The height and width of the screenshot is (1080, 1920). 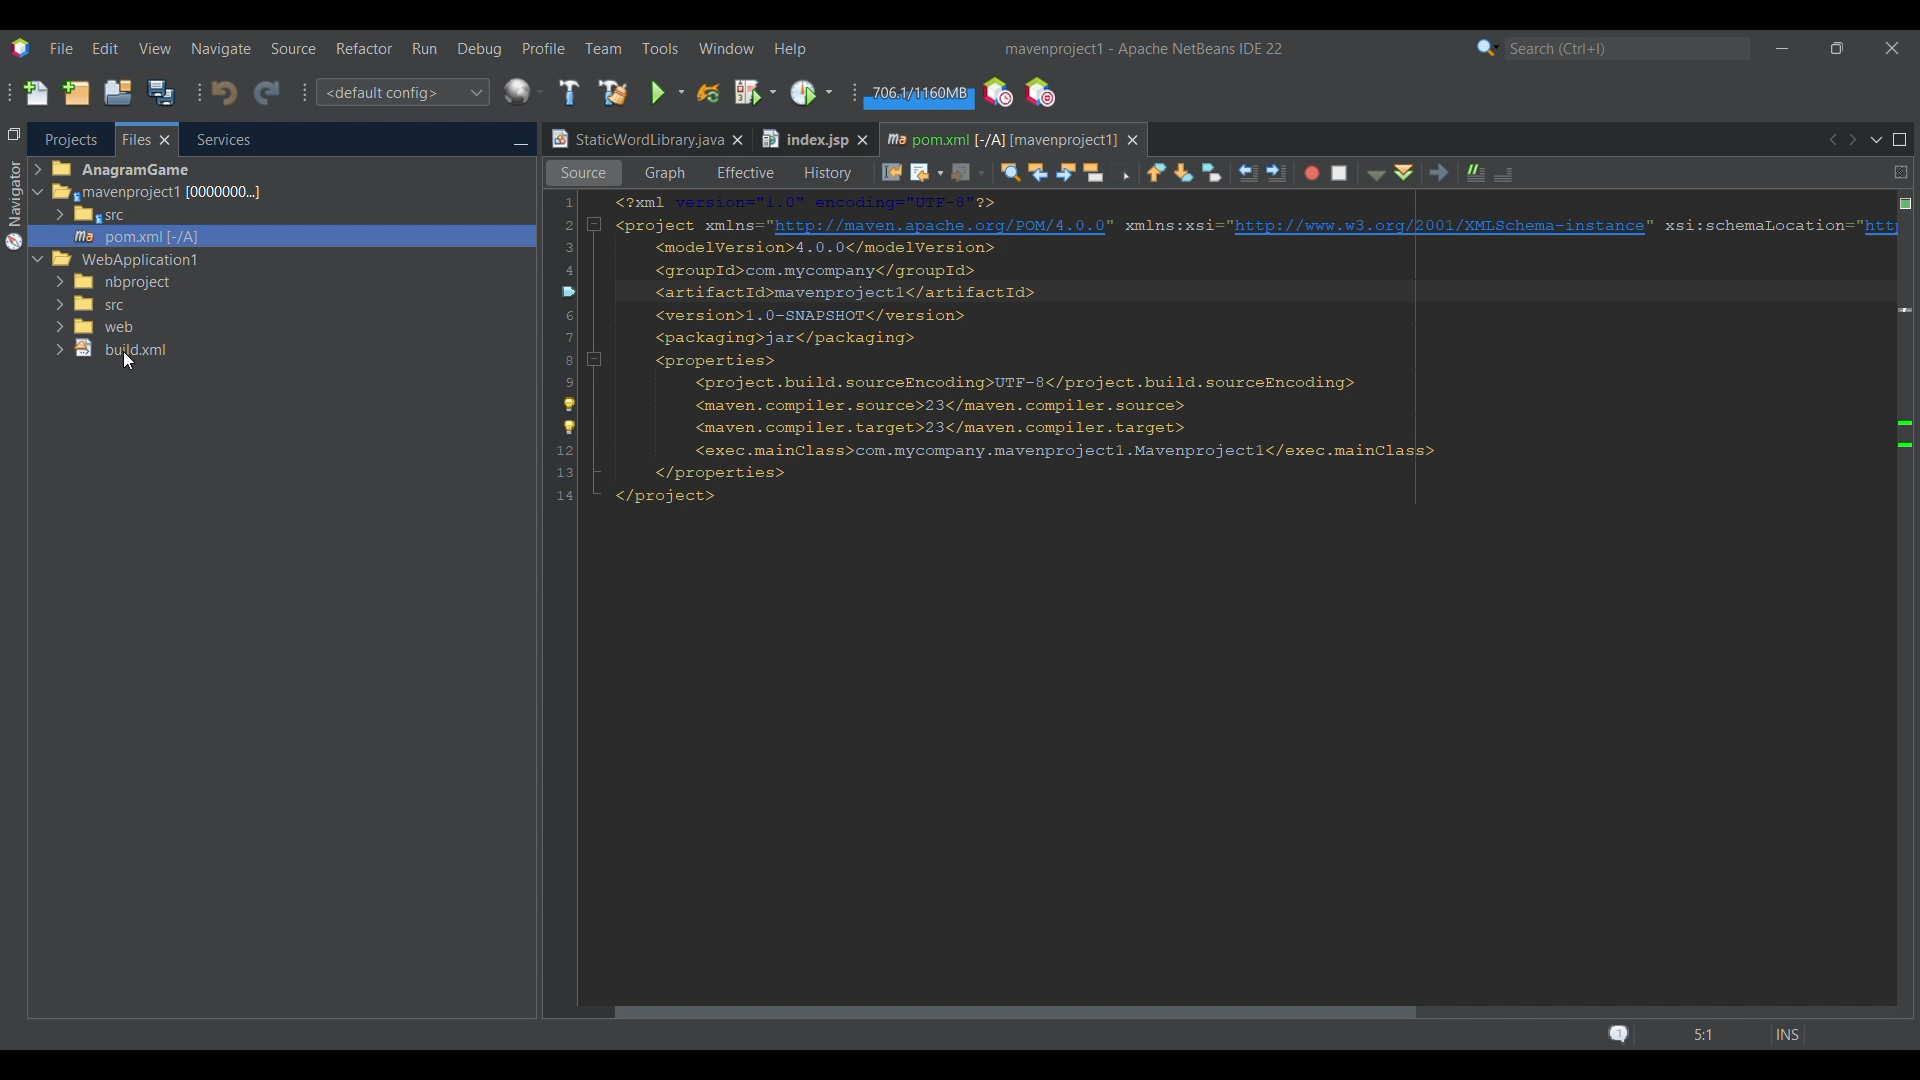 I want to click on Clean and build main project, so click(x=613, y=93).